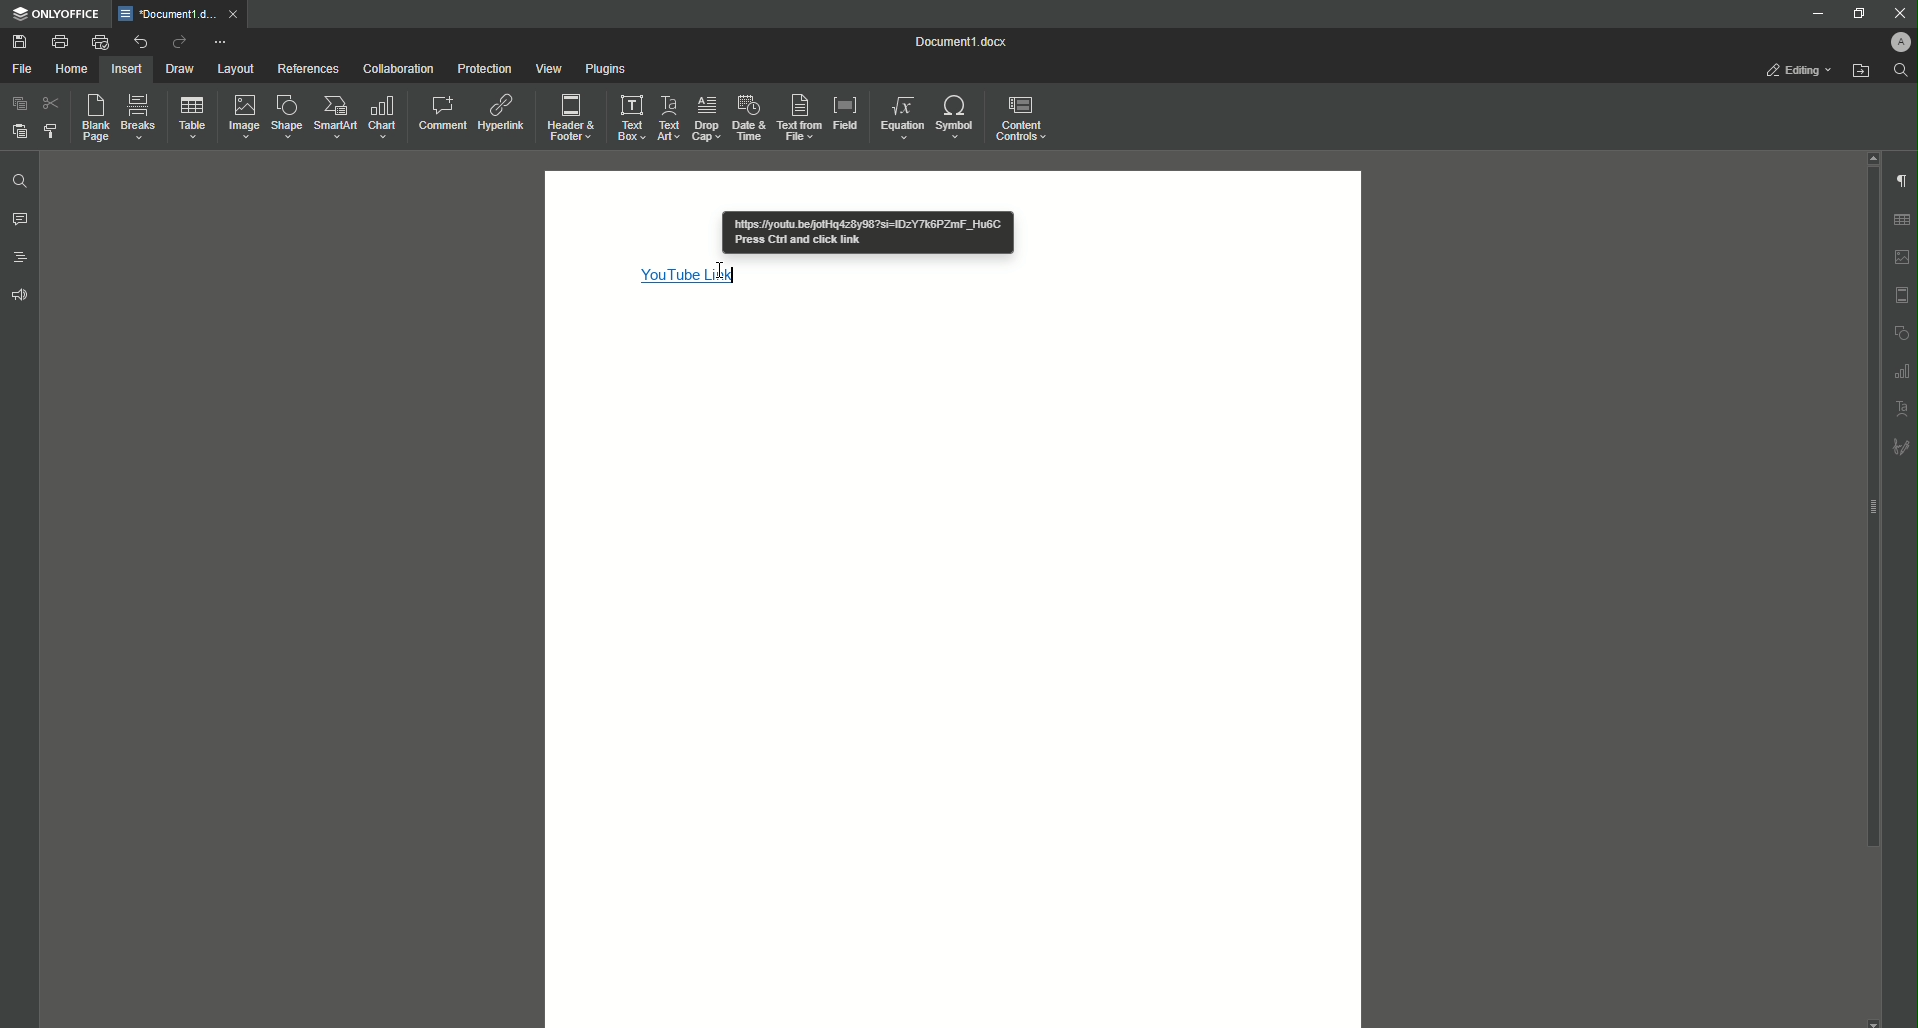 The image size is (1918, 1028). What do you see at coordinates (549, 68) in the screenshot?
I see `View` at bounding box center [549, 68].